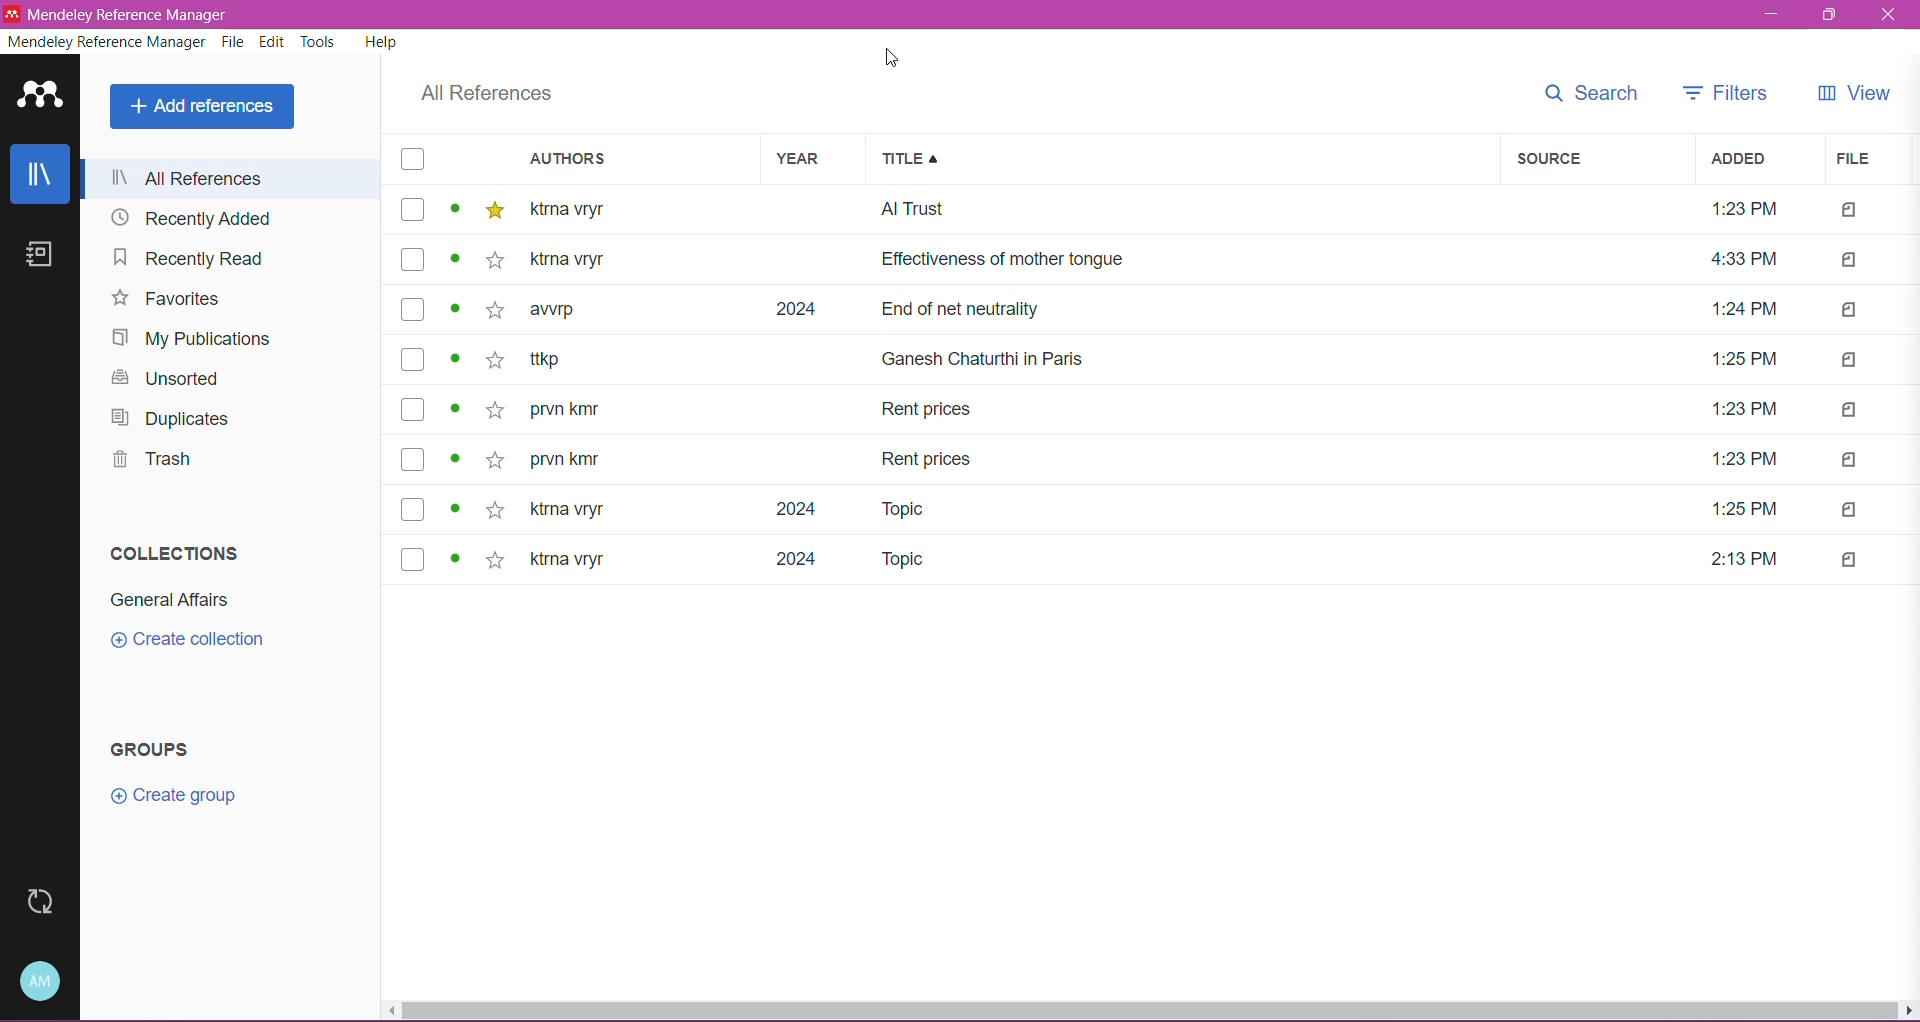 The image size is (1920, 1022). Describe the element at coordinates (189, 338) in the screenshot. I see `My Publications` at that location.